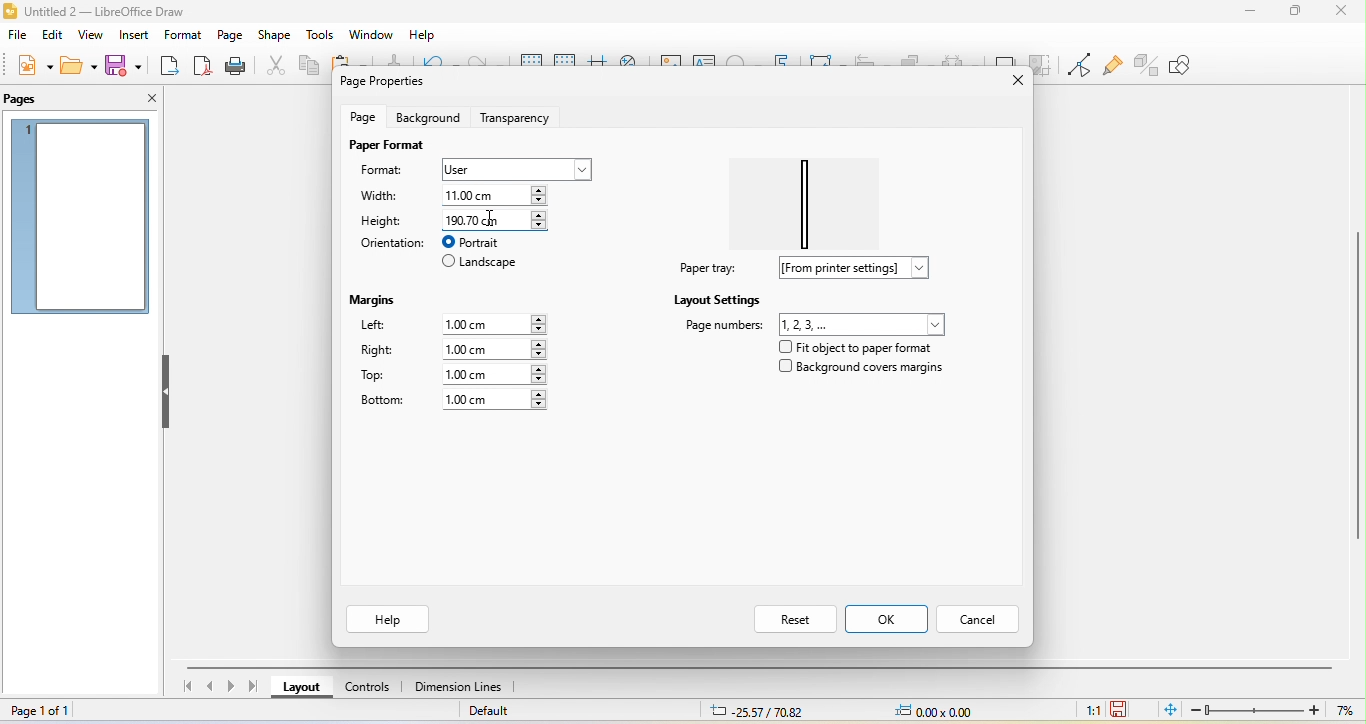  What do you see at coordinates (495, 400) in the screenshot?
I see `1.00 cm` at bounding box center [495, 400].